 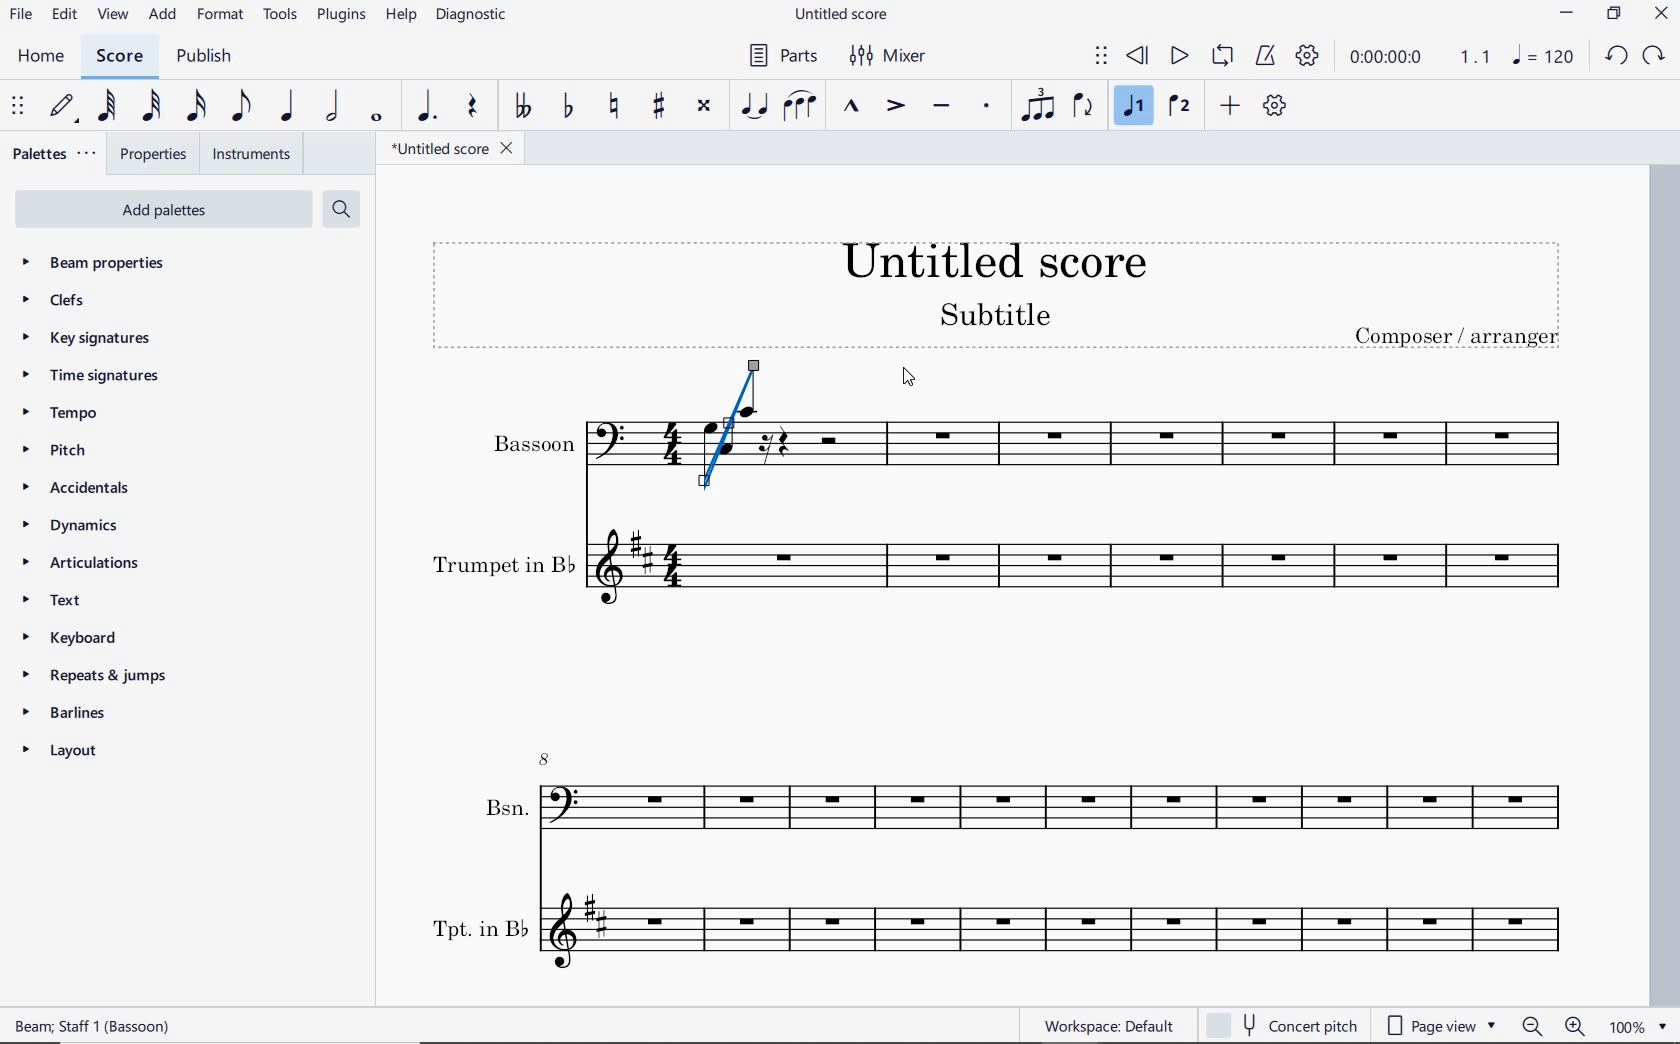 What do you see at coordinates (1018, 935) in the screenshot?
I see `Tpt. in B` at bounding box center [1018, 935].